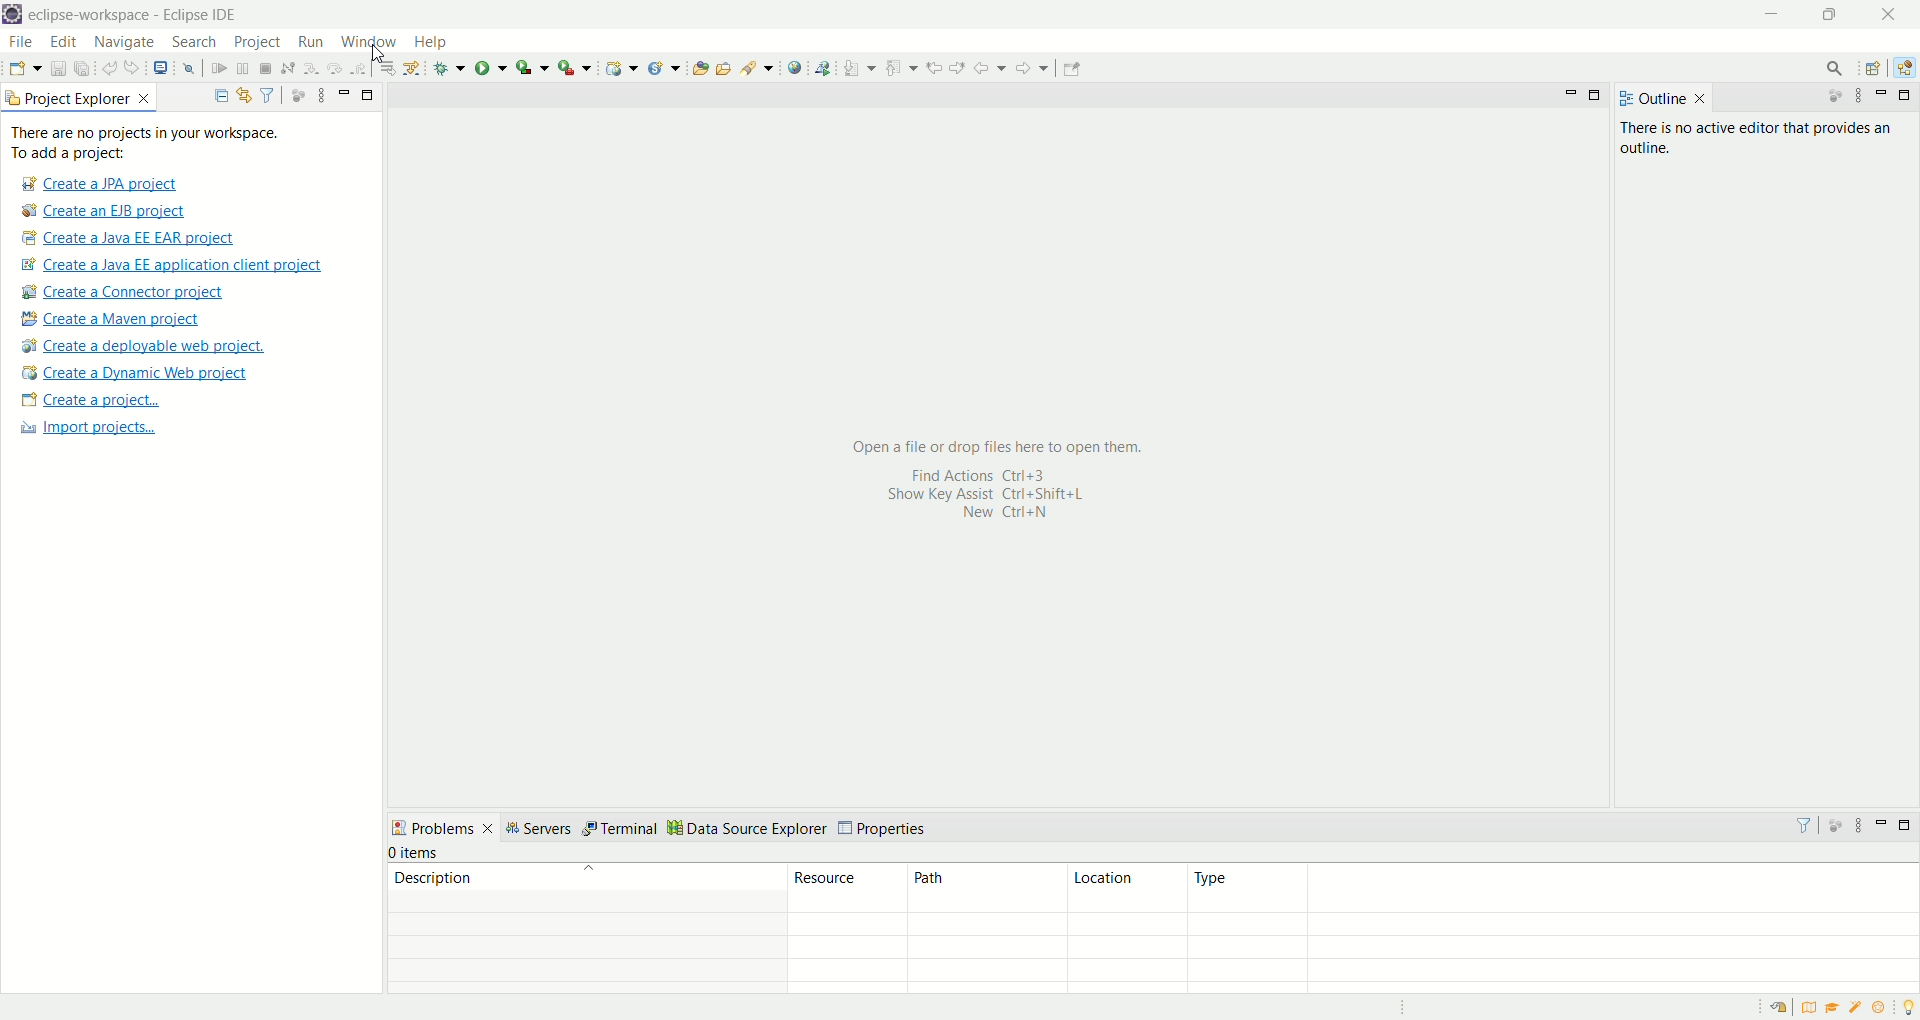 The height and width of the screenshot is (1020, 1920). What do you see at coordinates (722, 66) in the screenshot?
I see `open task` at bounding box center [722, 66].